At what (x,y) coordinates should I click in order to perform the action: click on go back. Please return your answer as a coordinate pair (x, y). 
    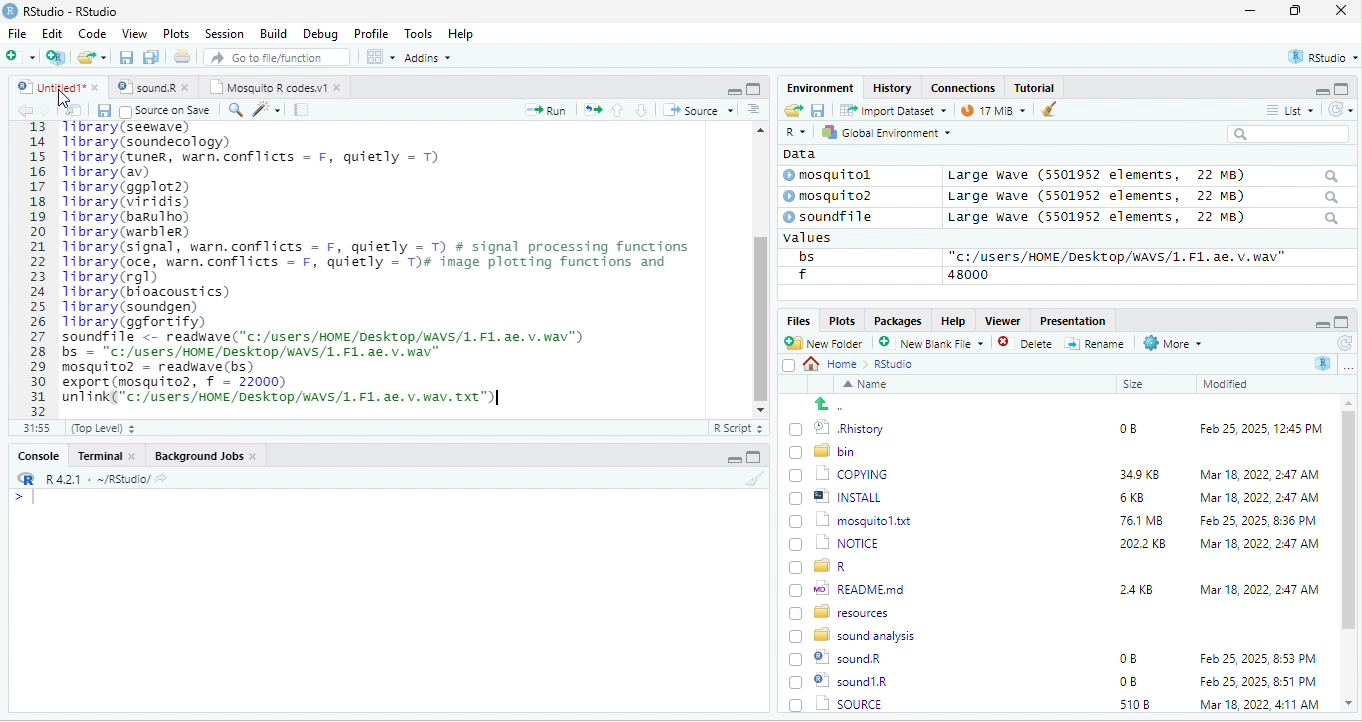
    Looking at the image, I should click on (837, 404).